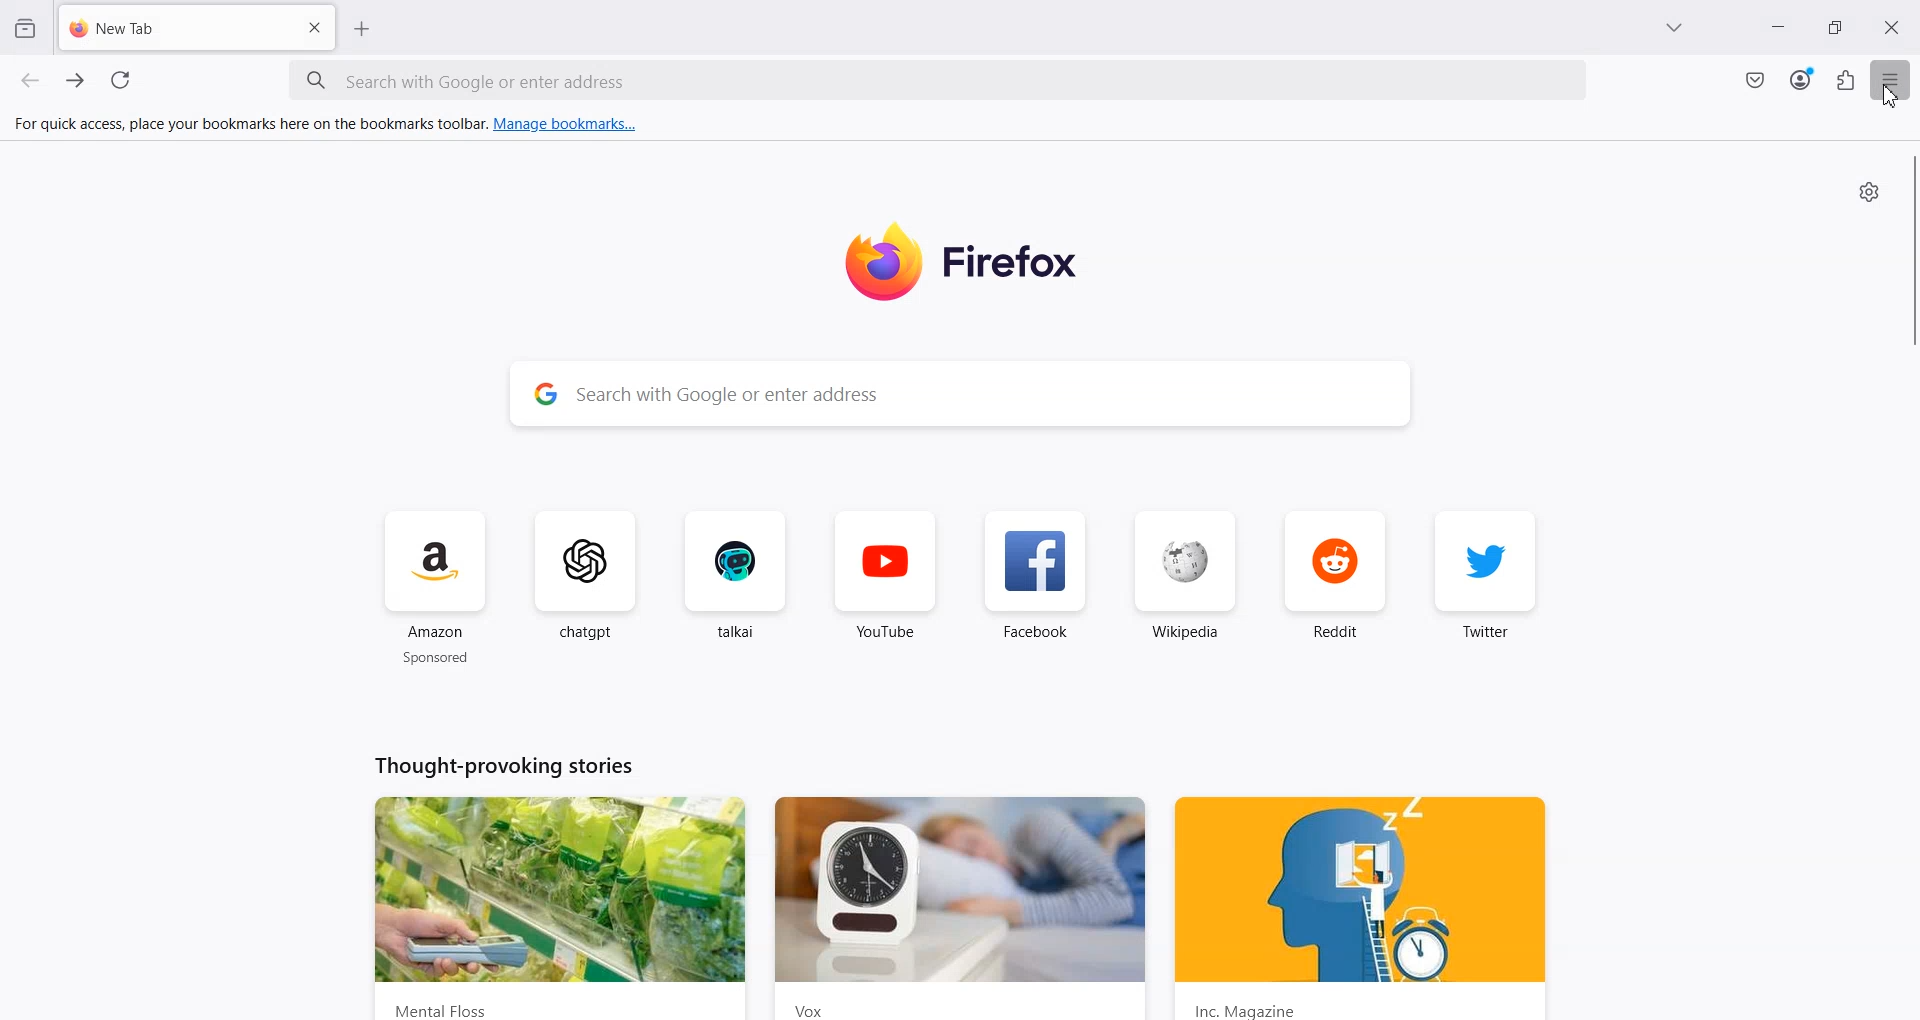  Describe the element at coordinates (1891, 28) in the screenshot. I see `Close` at that location.